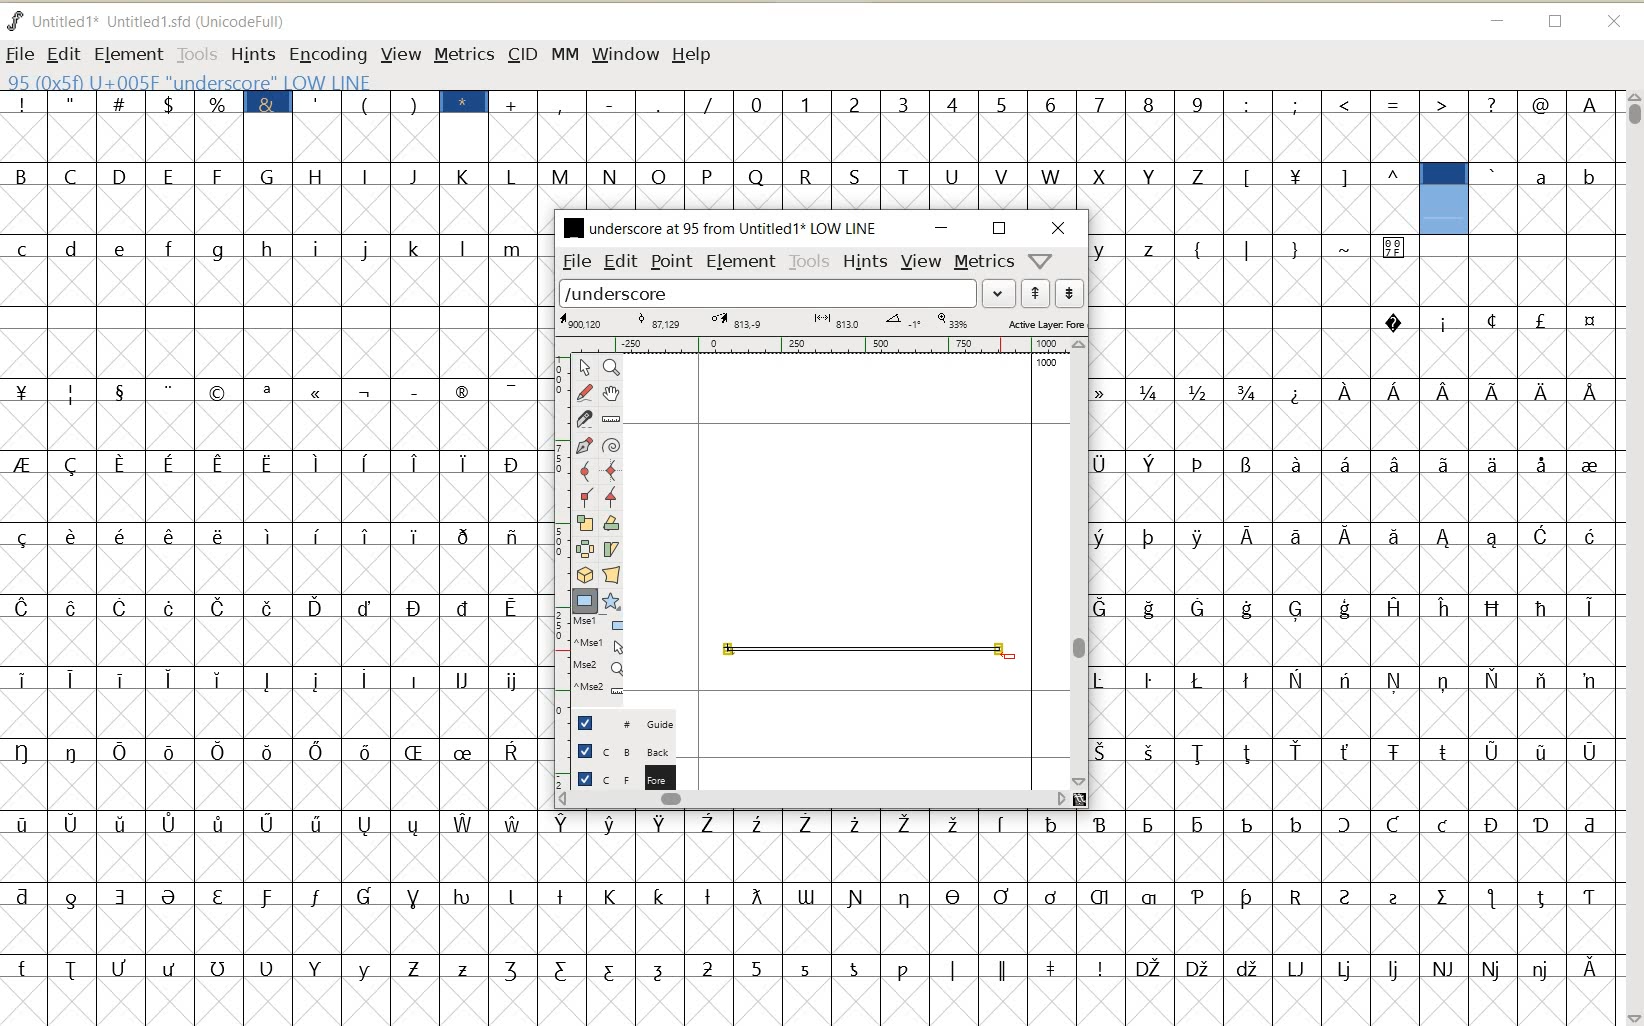  Describe the element at coordinates (1036, 293) in the screenshot. I see `show previous word list` at that location.